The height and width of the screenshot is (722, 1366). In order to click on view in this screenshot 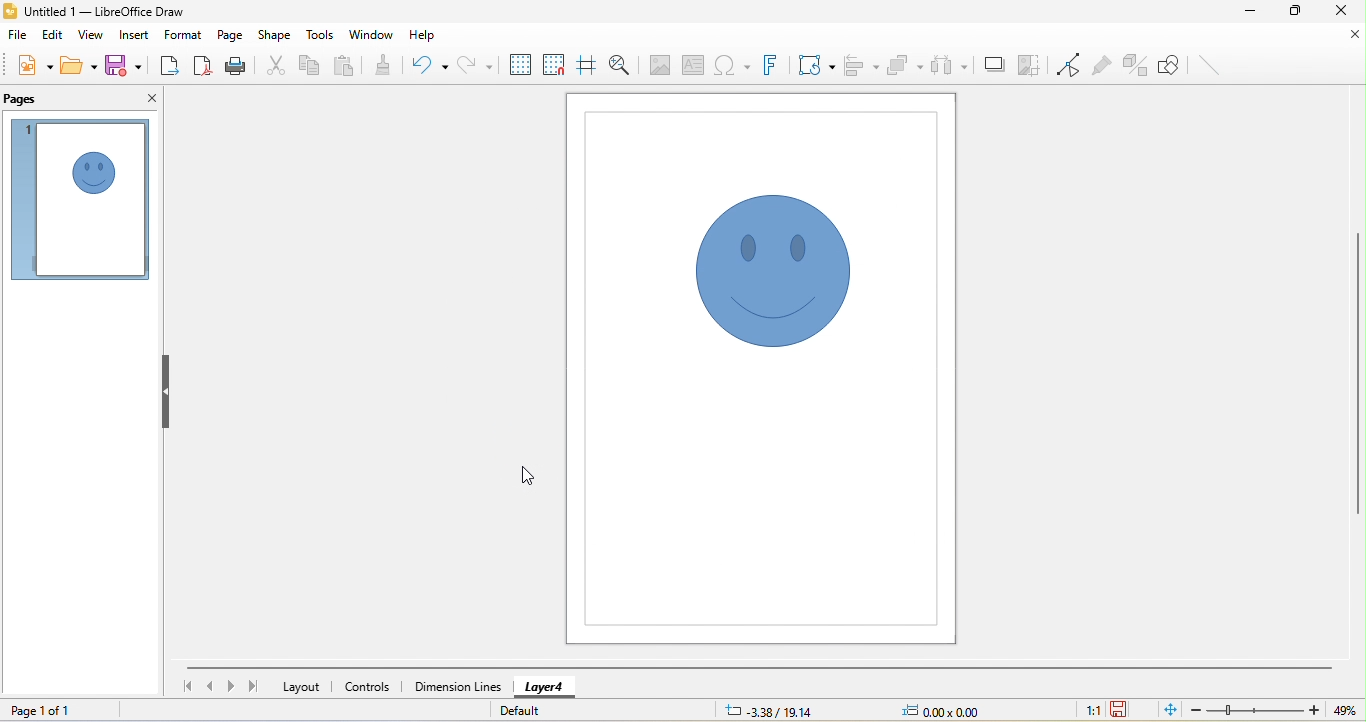, I will do `click(88, 35)`.